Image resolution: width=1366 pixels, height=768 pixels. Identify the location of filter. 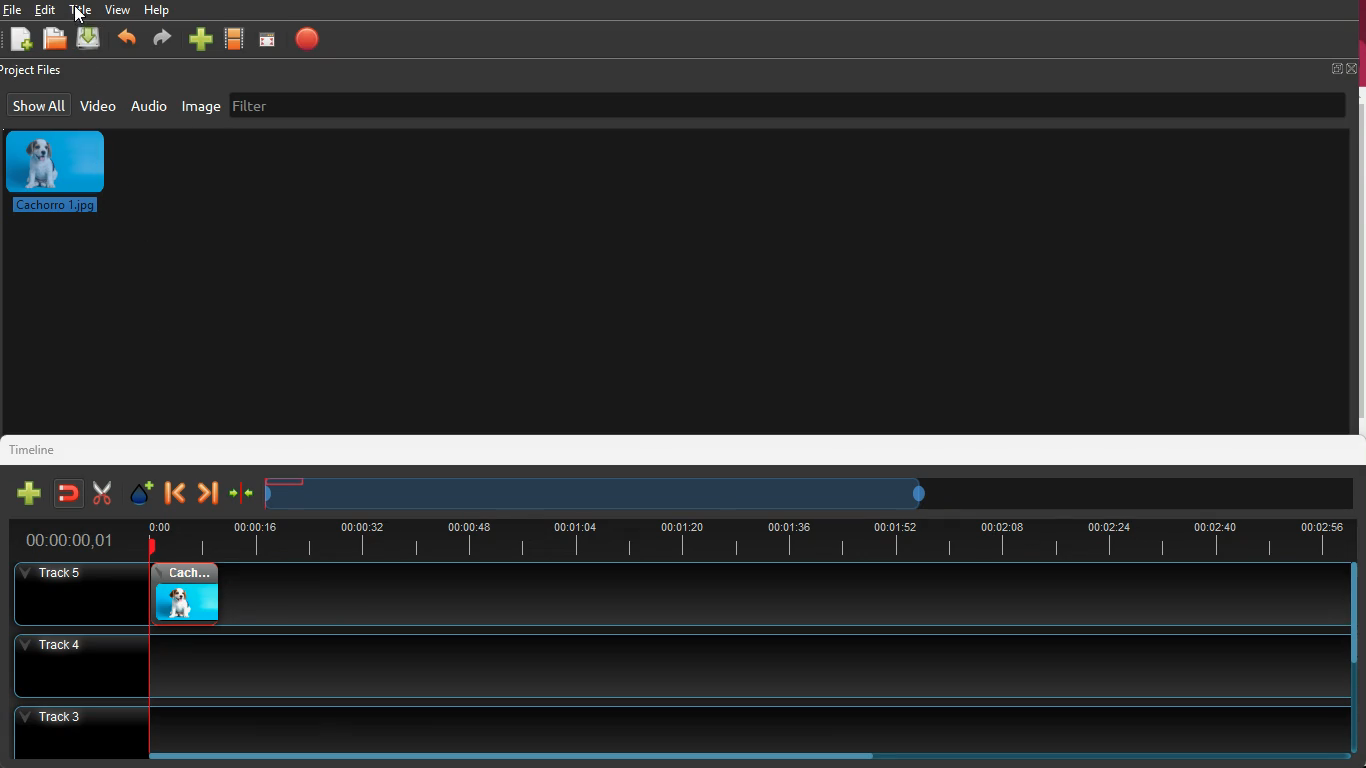
(359, 103).